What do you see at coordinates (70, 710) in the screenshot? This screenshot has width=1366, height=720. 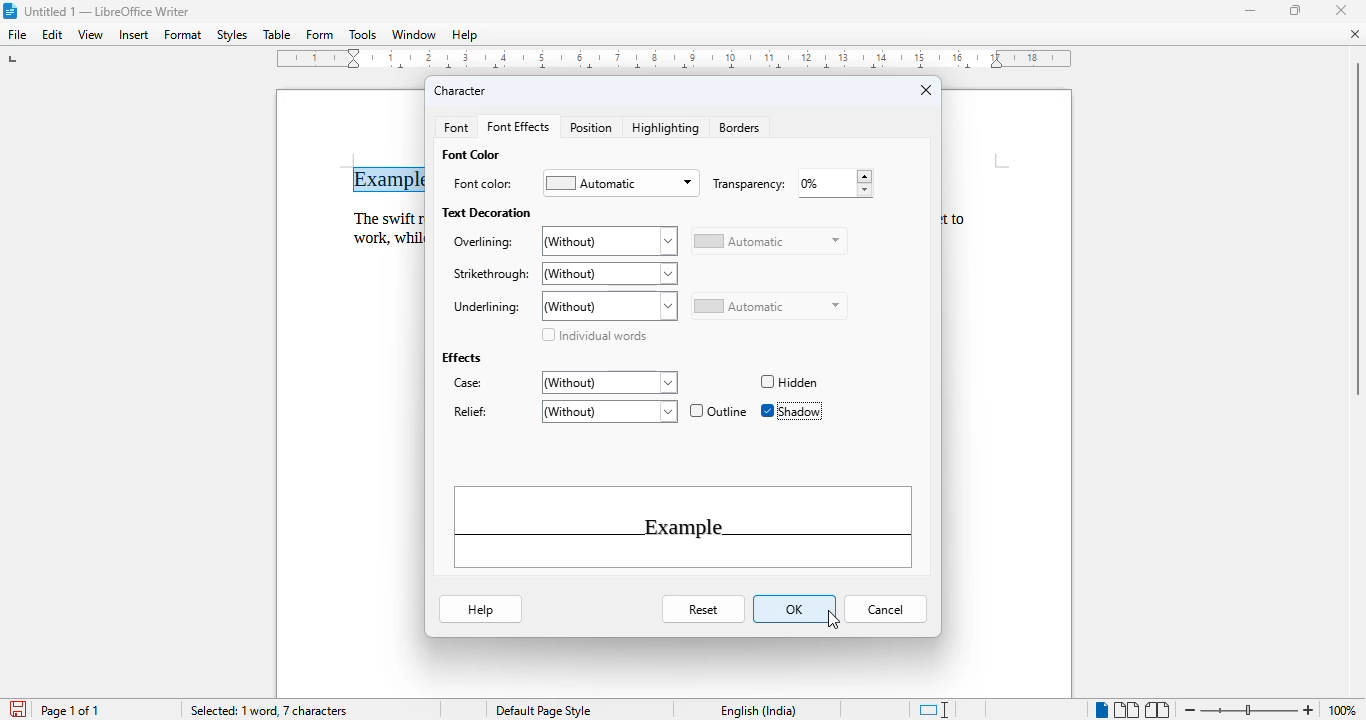 I see `page 1 of 1` at bounding box center [70, 710].